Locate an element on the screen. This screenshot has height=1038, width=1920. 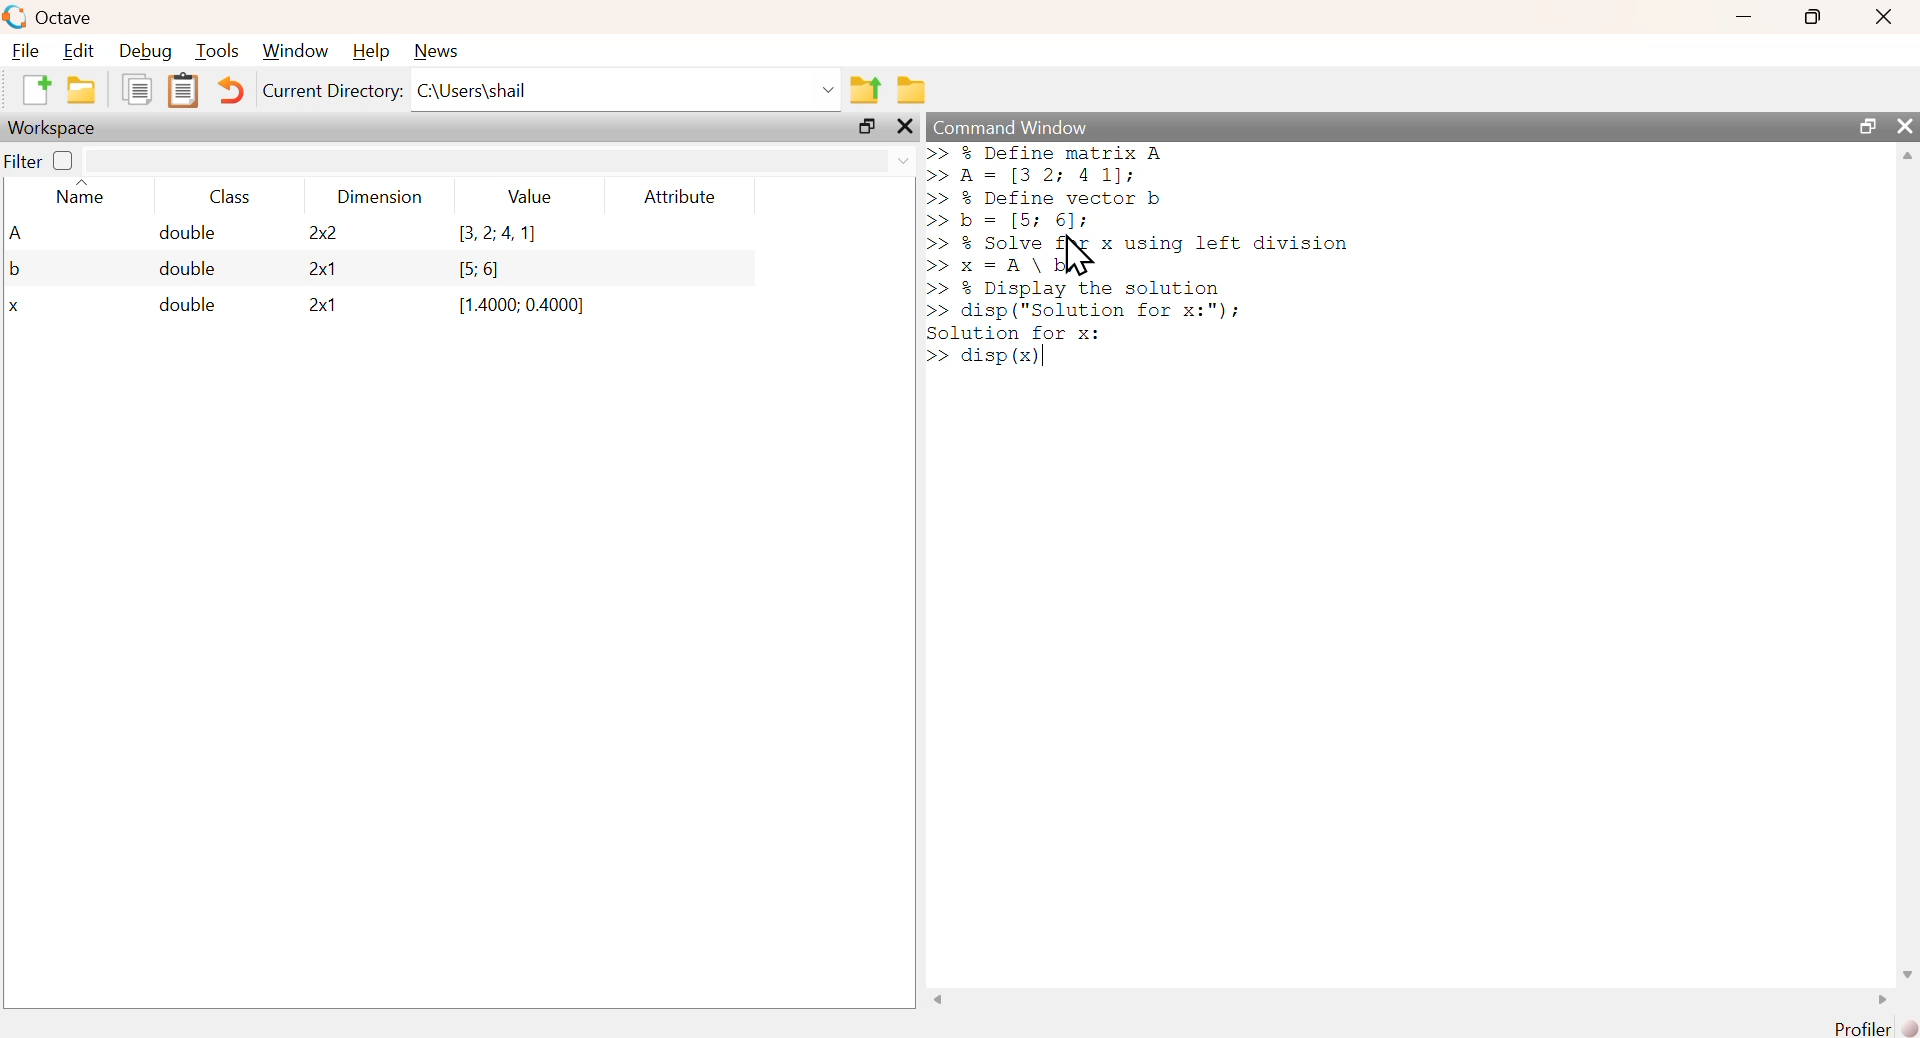
help is located at coordinates (370, 51).